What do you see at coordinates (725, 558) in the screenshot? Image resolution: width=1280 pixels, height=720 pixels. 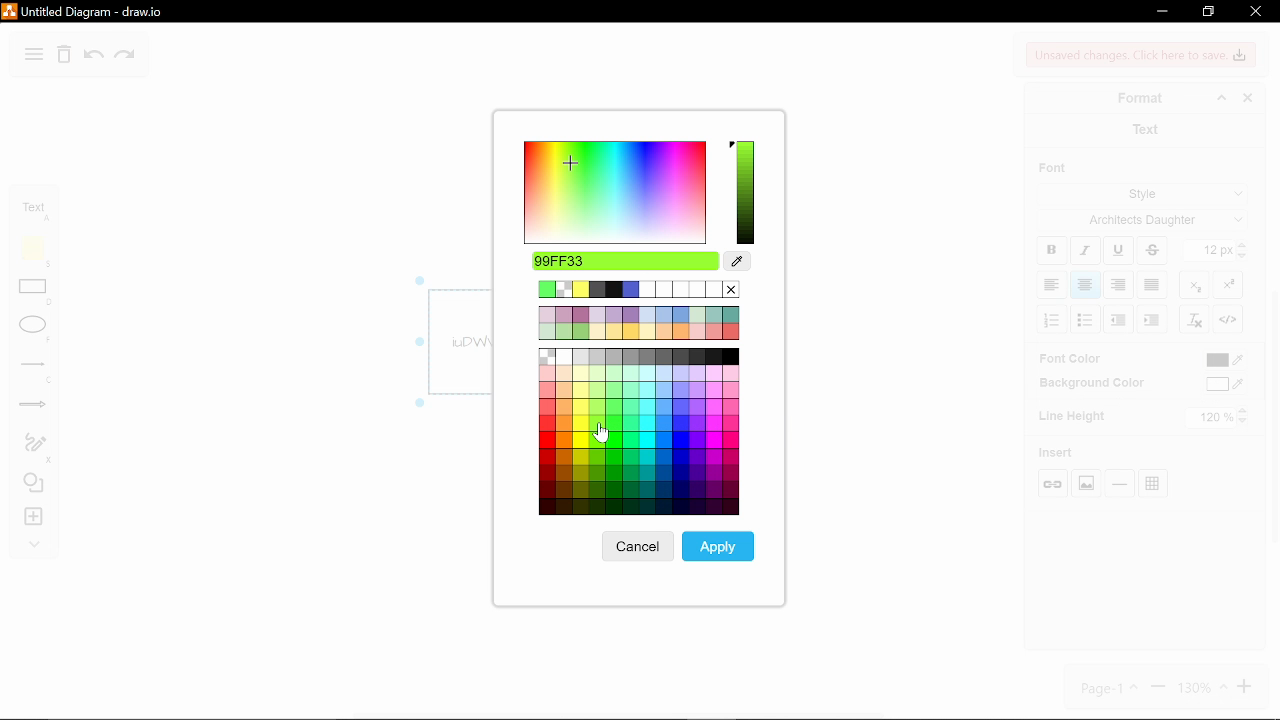 I see `Cursor` at bounding box center [725, 558].